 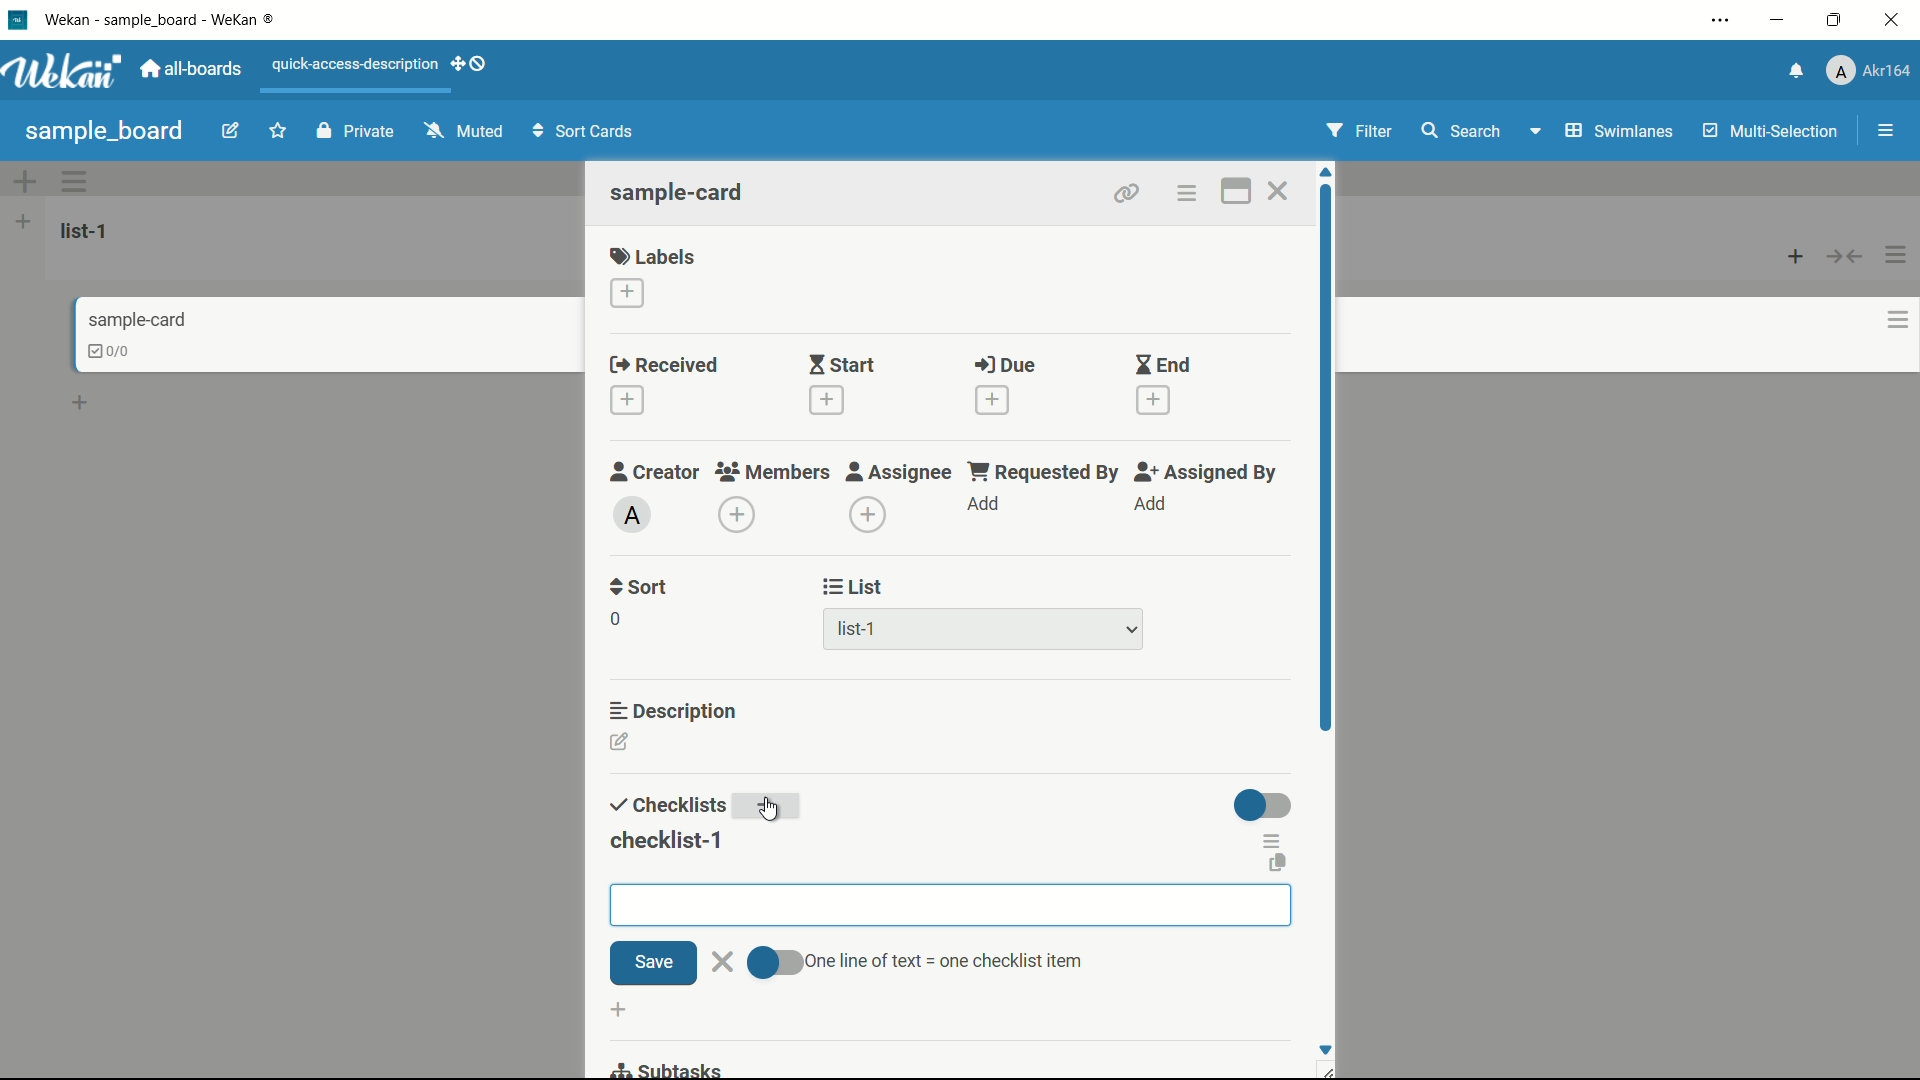 What do you see at coordinates (951, 905) in the screenshot?
I see `item name input bar` at bounding box center [951, 905].